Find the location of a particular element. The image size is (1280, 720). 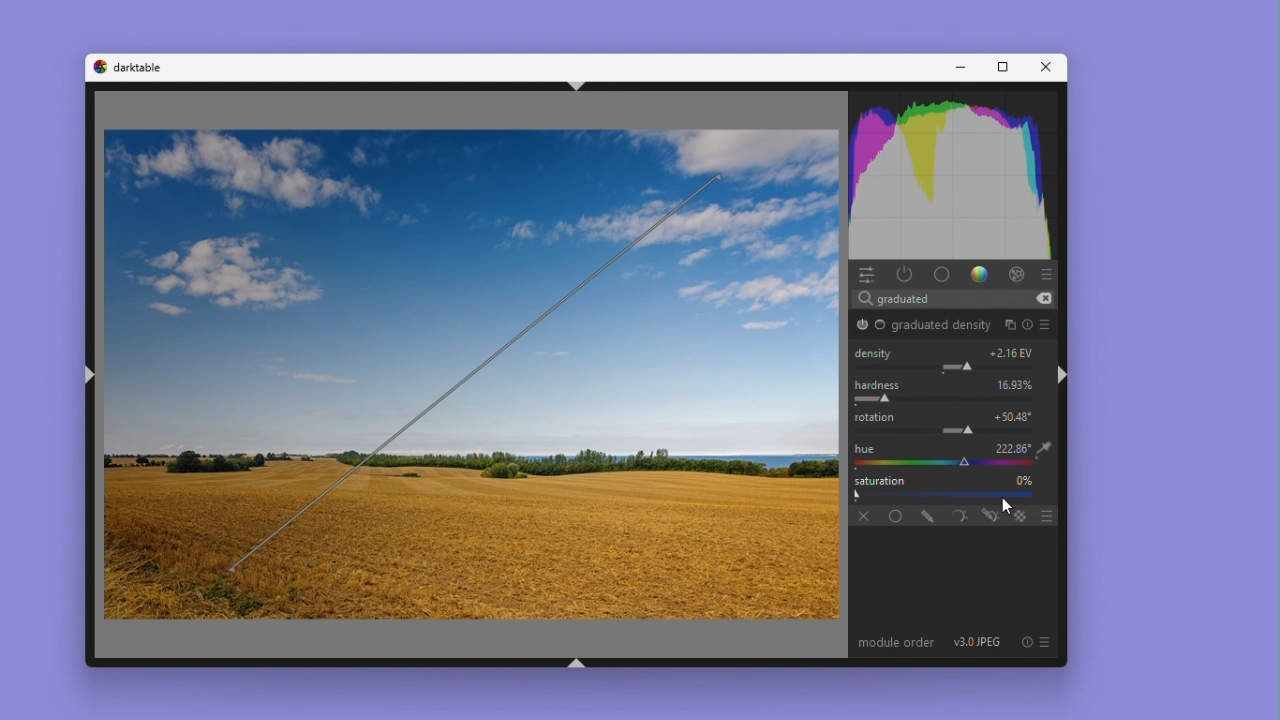

Maximise is located at coordinates (999, 68).